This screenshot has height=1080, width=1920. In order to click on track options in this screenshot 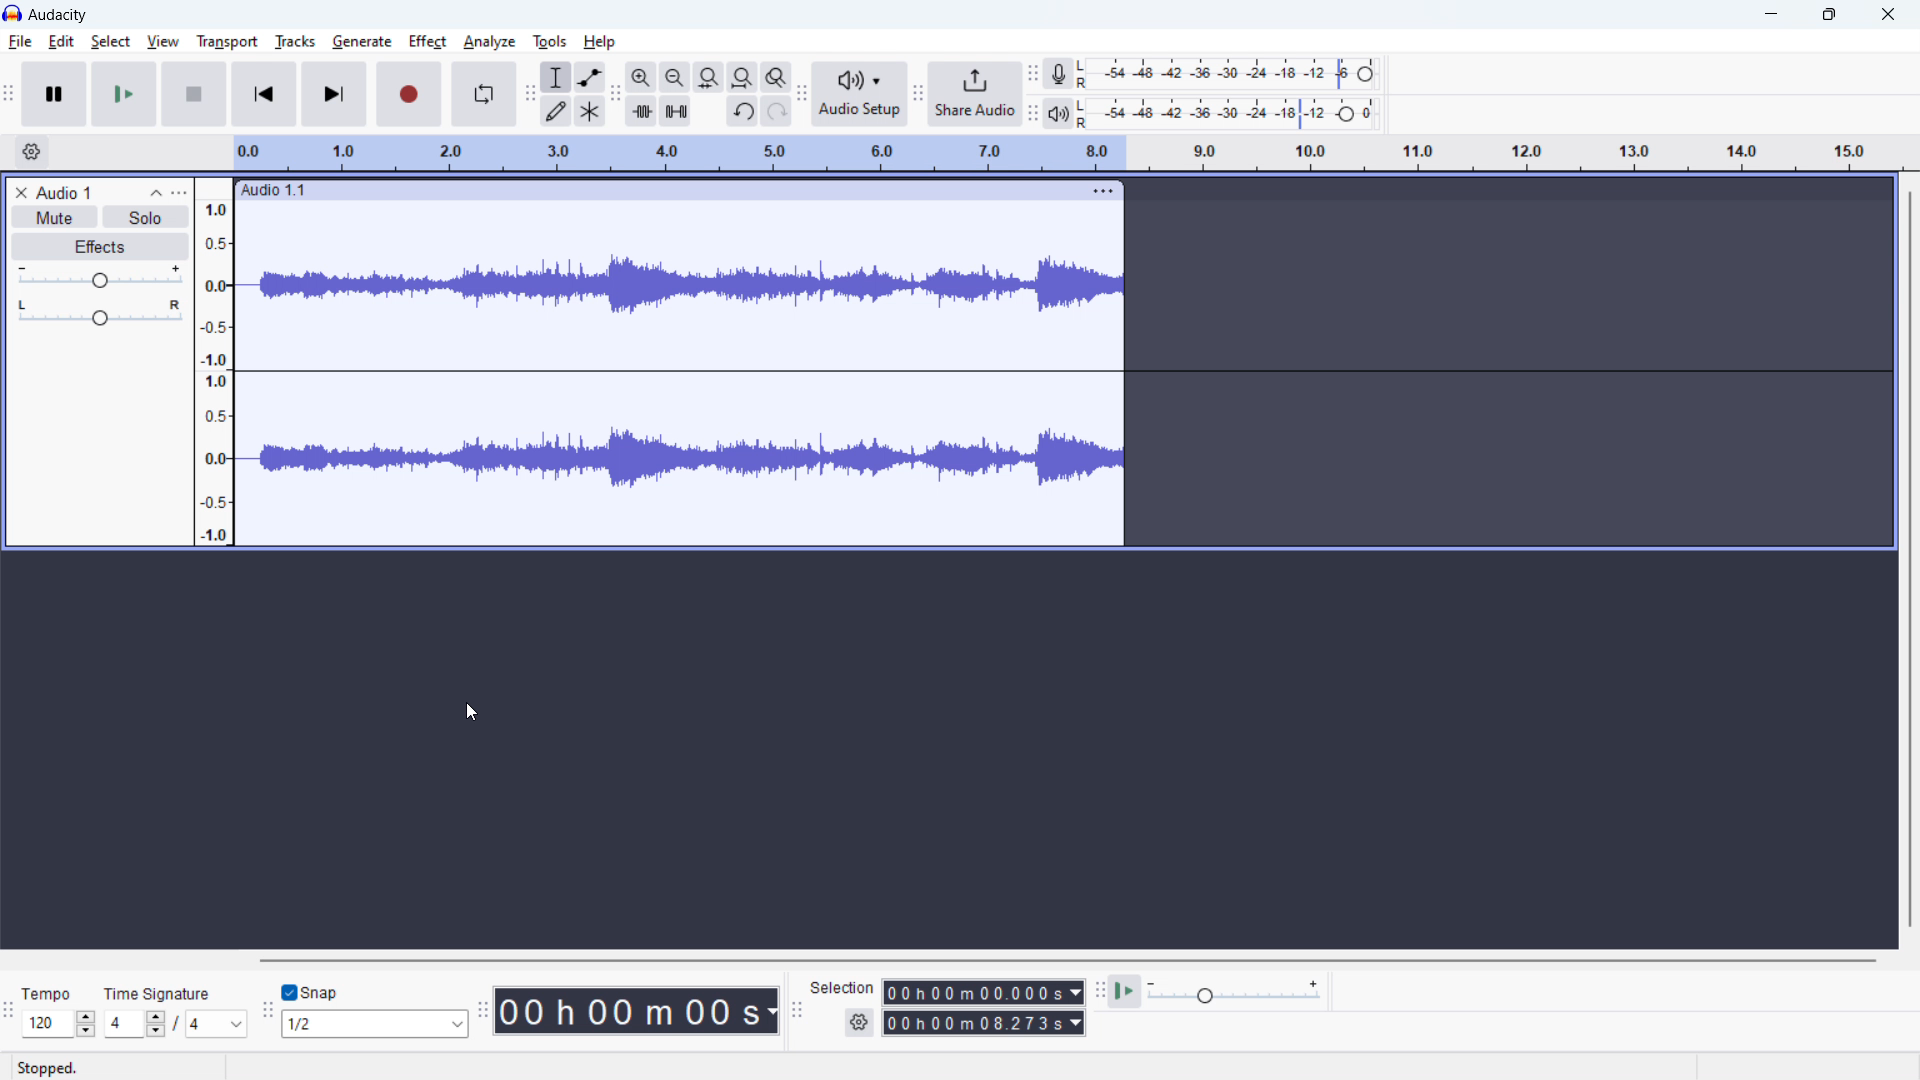, I will do `click(1103, 190)`.